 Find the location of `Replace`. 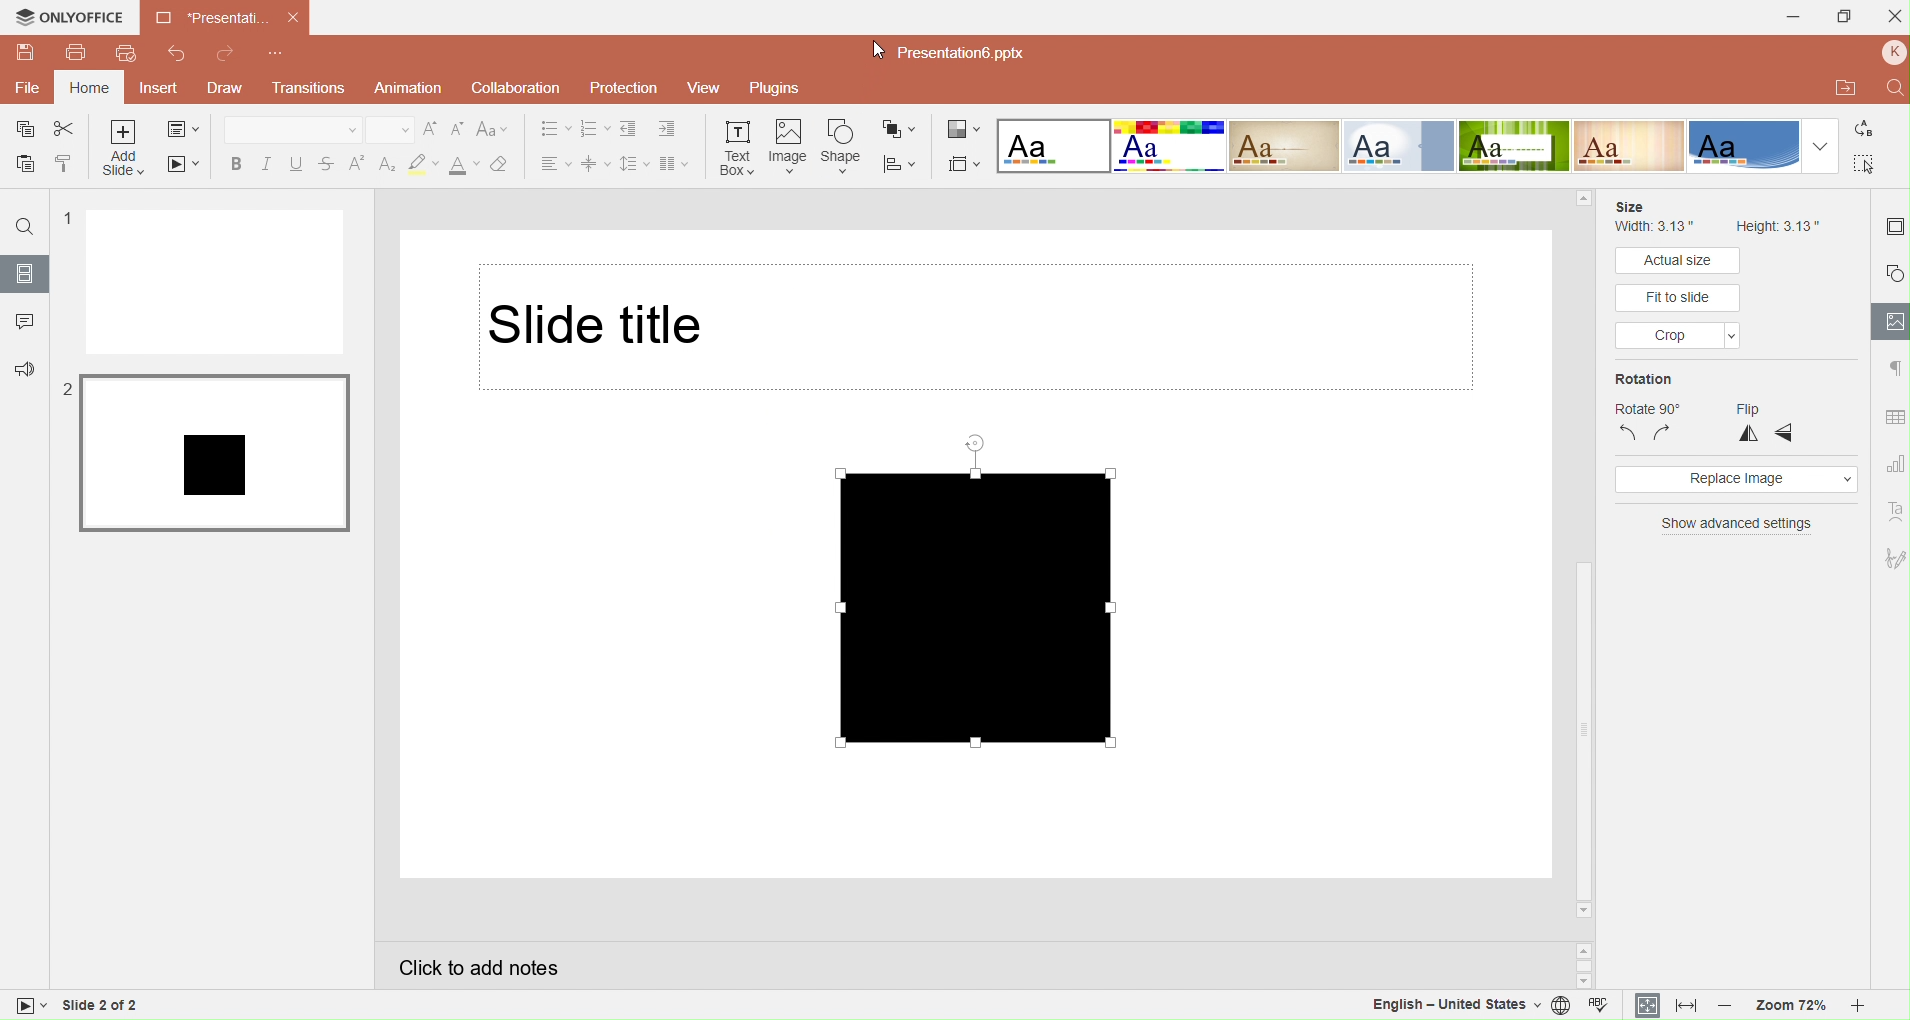

Replace is located at coordinates (1865, 126).